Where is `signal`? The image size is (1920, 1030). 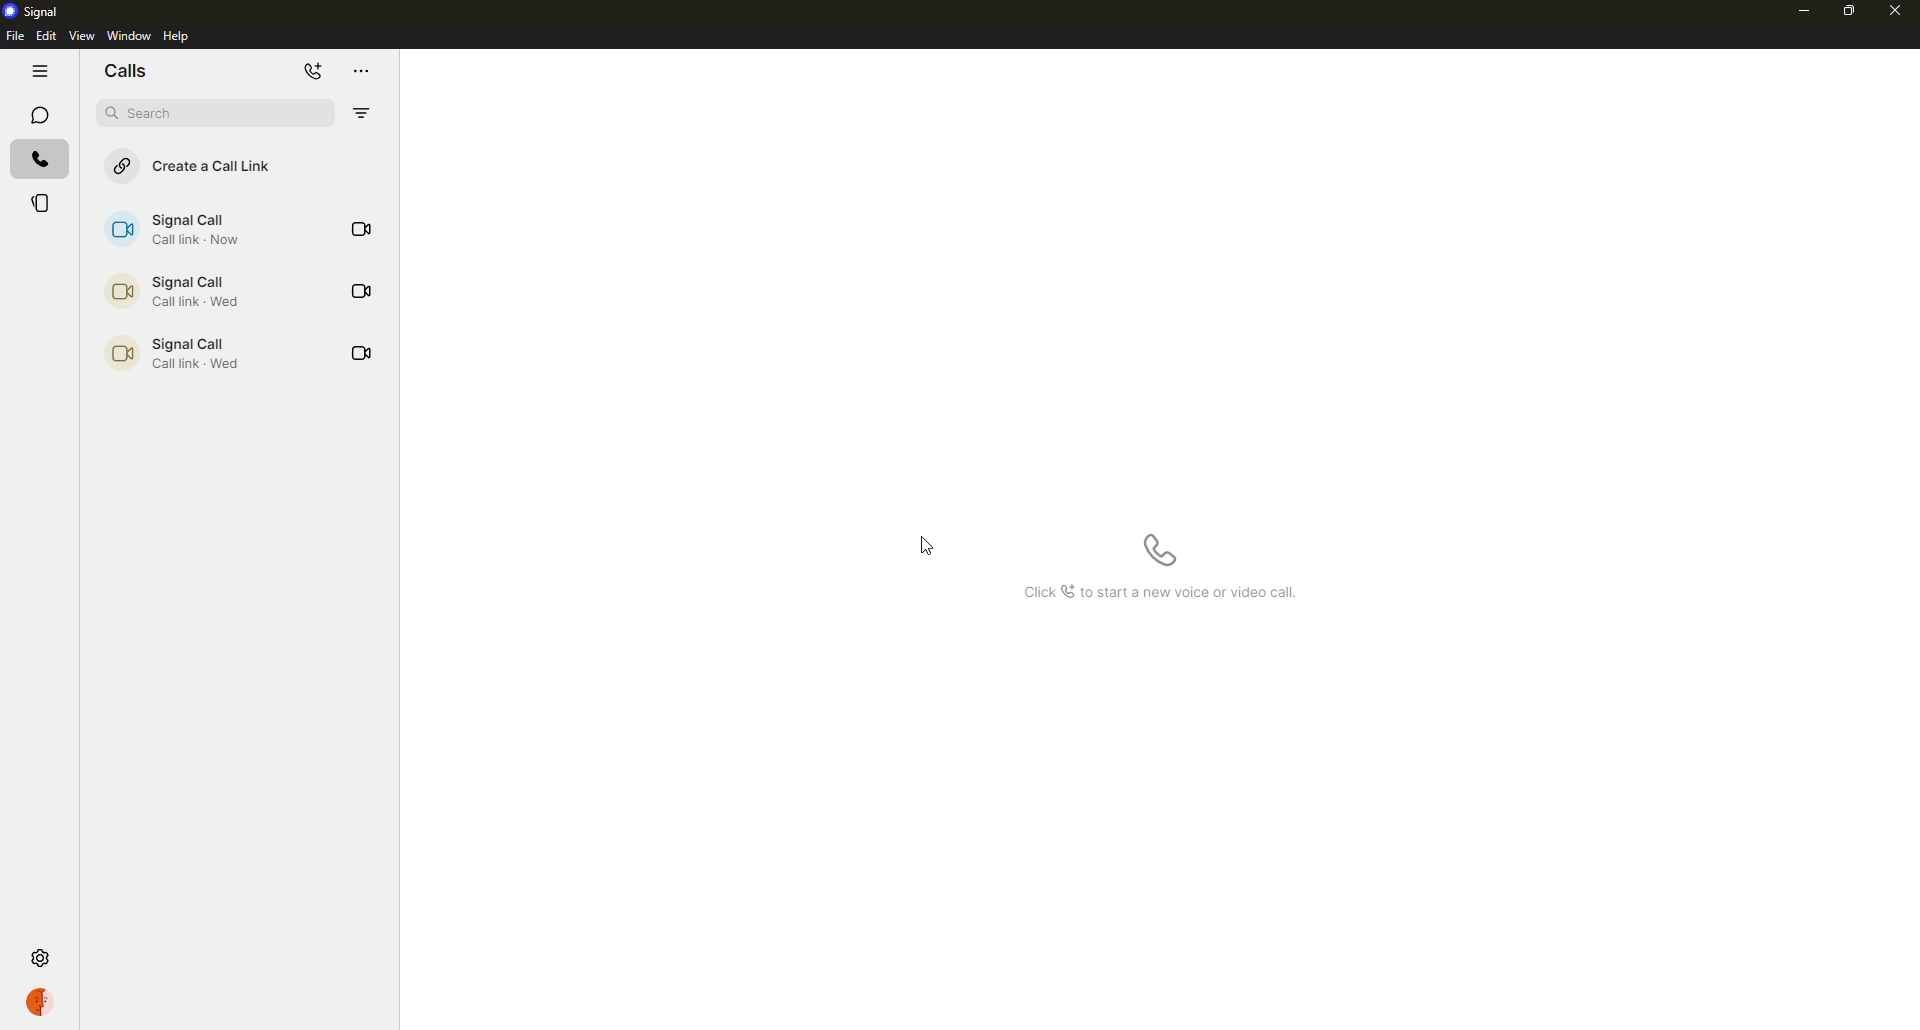
signal is located at coordinates (34, 11).